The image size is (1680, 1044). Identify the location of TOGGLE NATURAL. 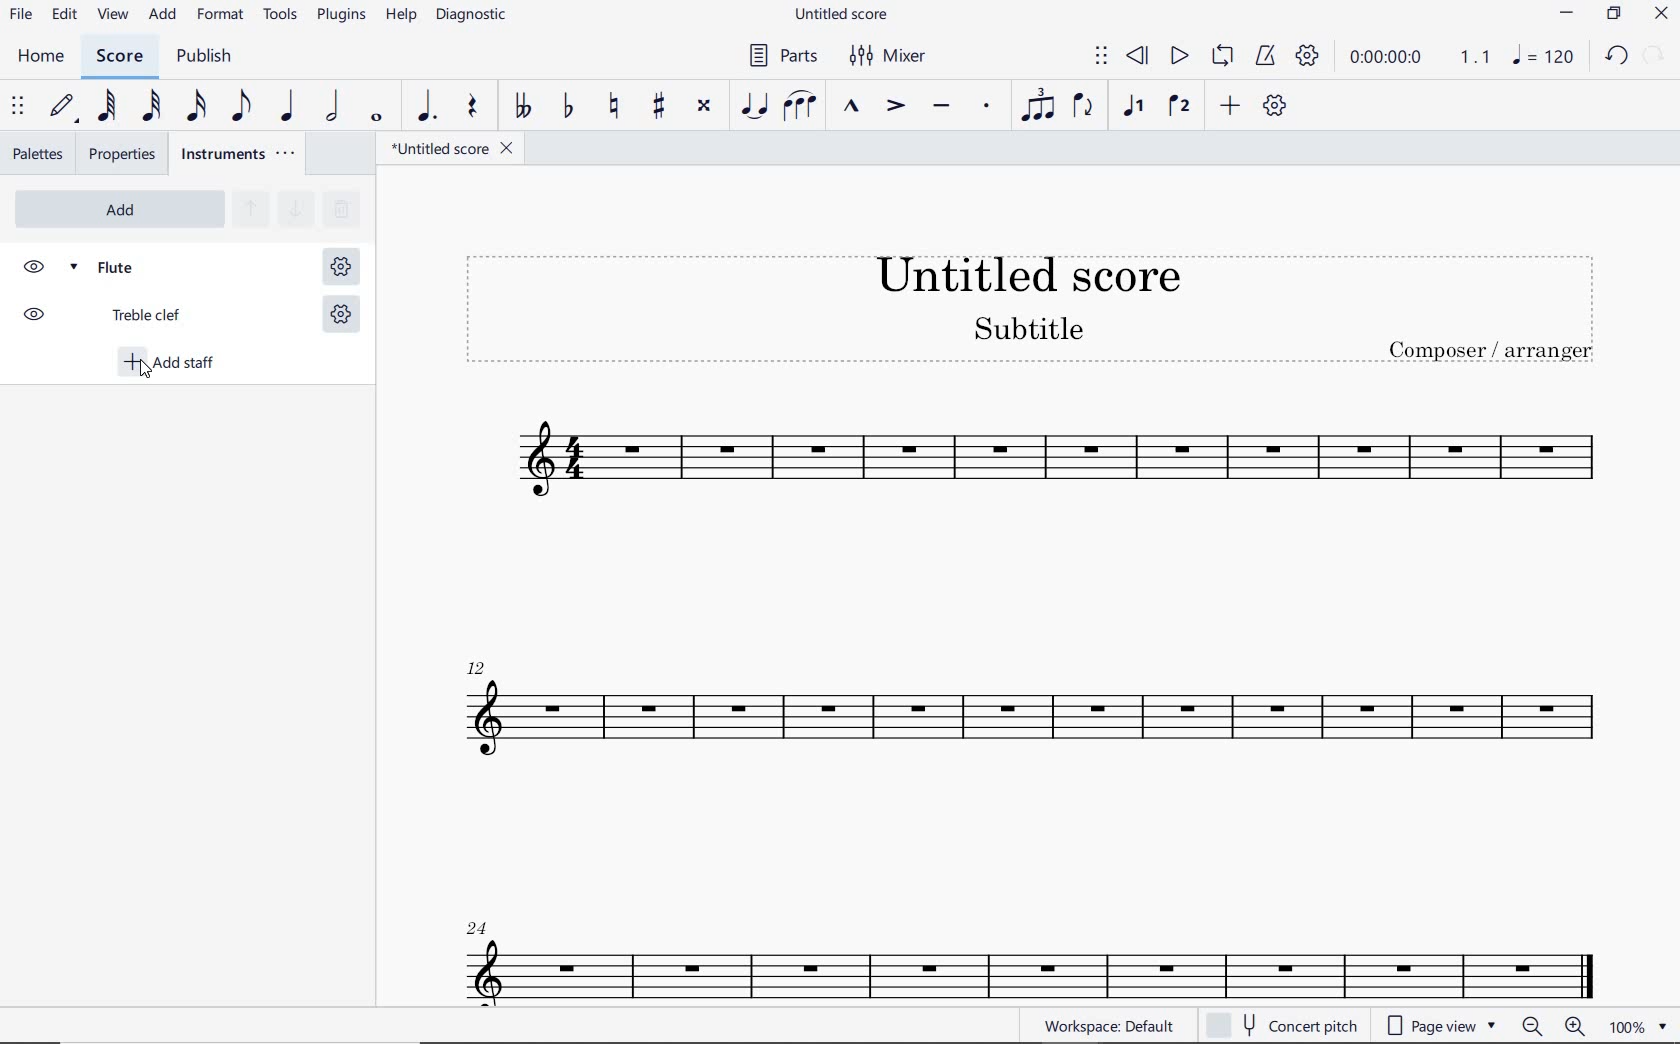
(613, 107).